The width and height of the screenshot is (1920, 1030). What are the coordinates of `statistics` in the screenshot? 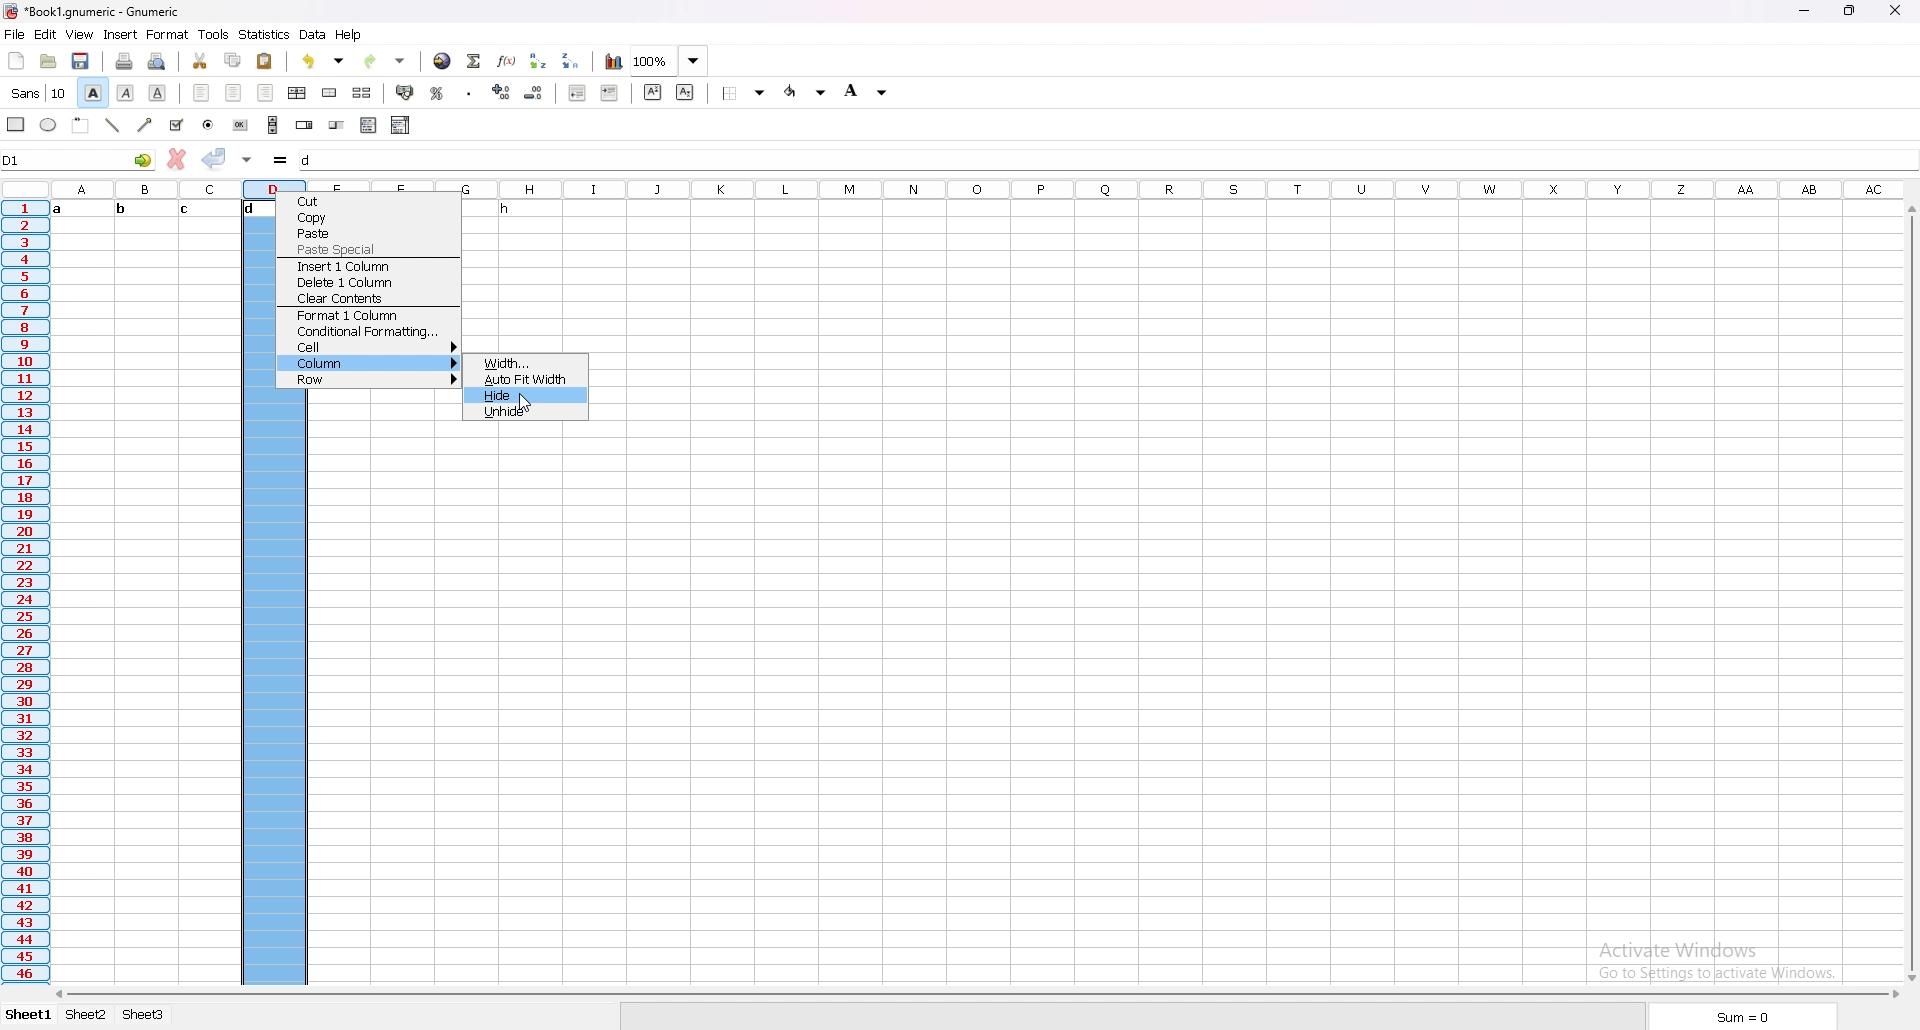 It's located at (265, 35).